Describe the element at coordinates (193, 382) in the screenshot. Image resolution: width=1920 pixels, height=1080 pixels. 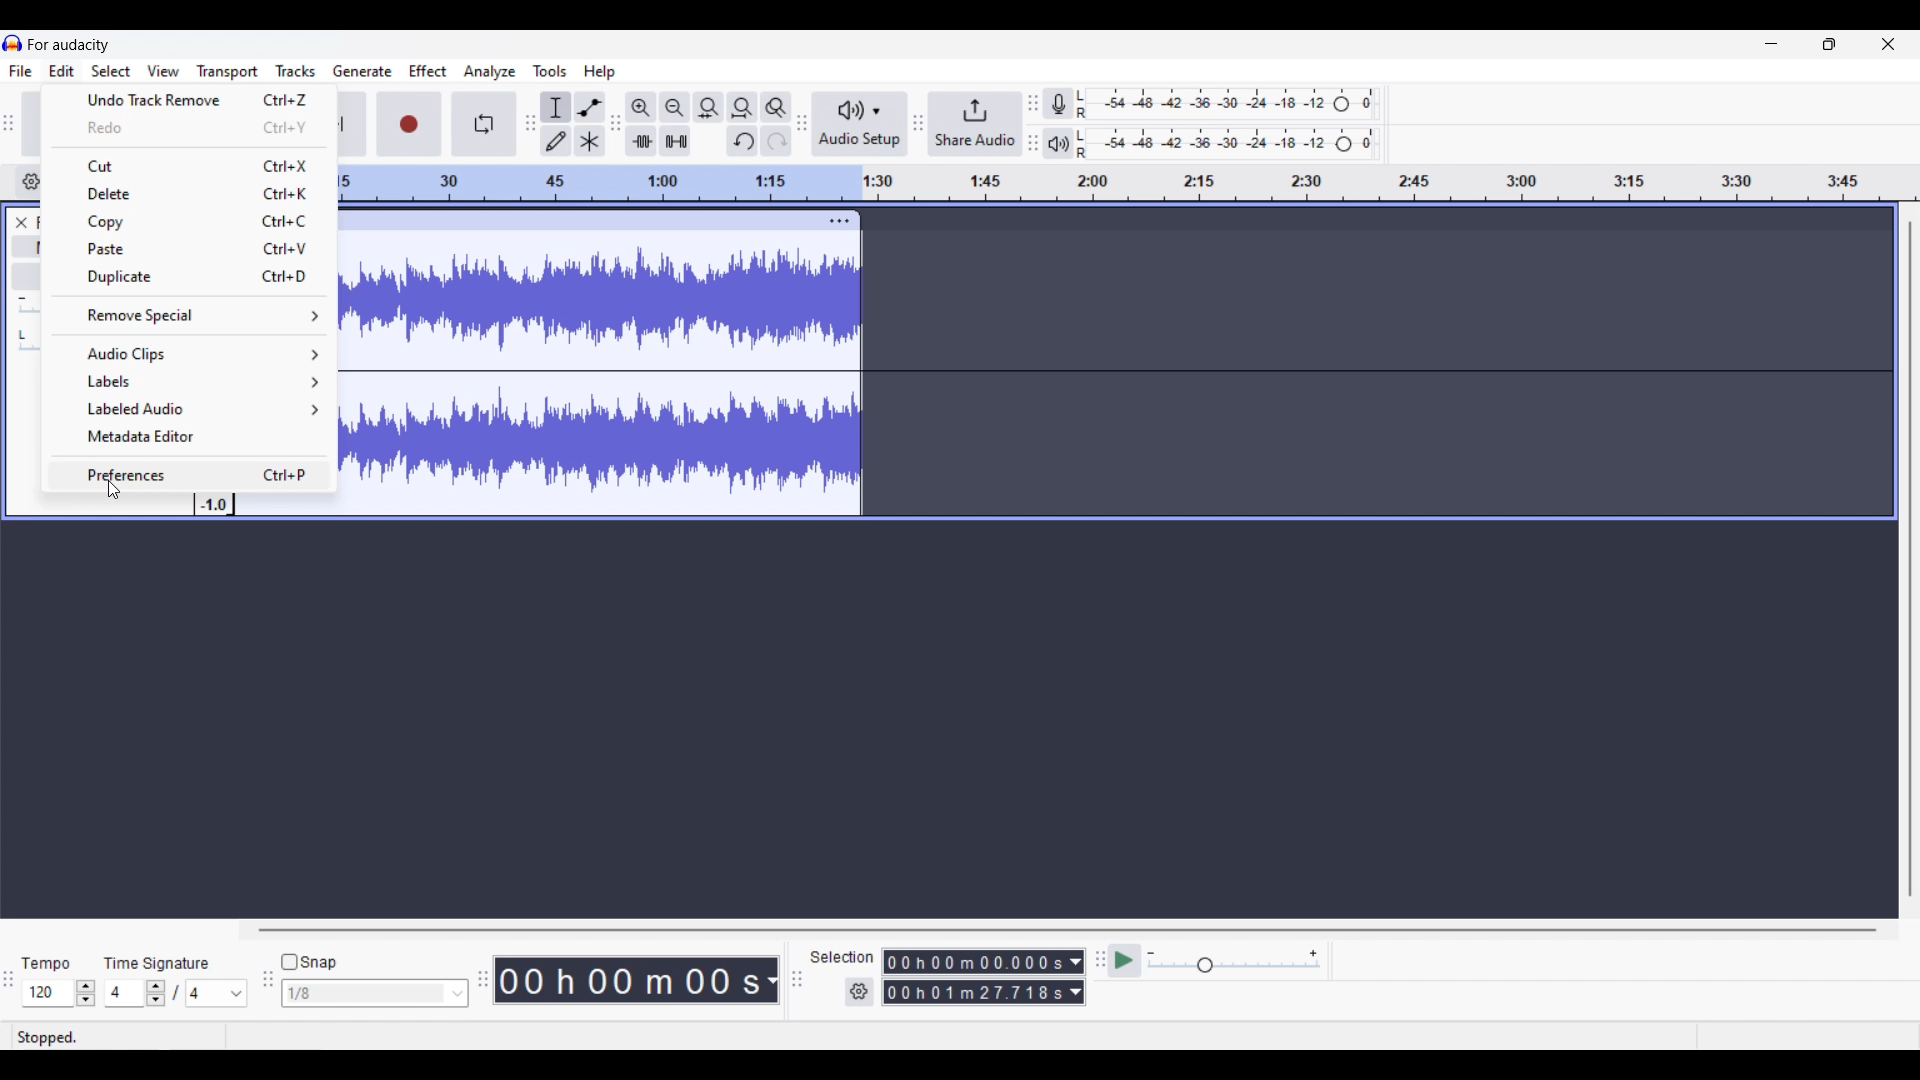
I see `Label options` at that location.